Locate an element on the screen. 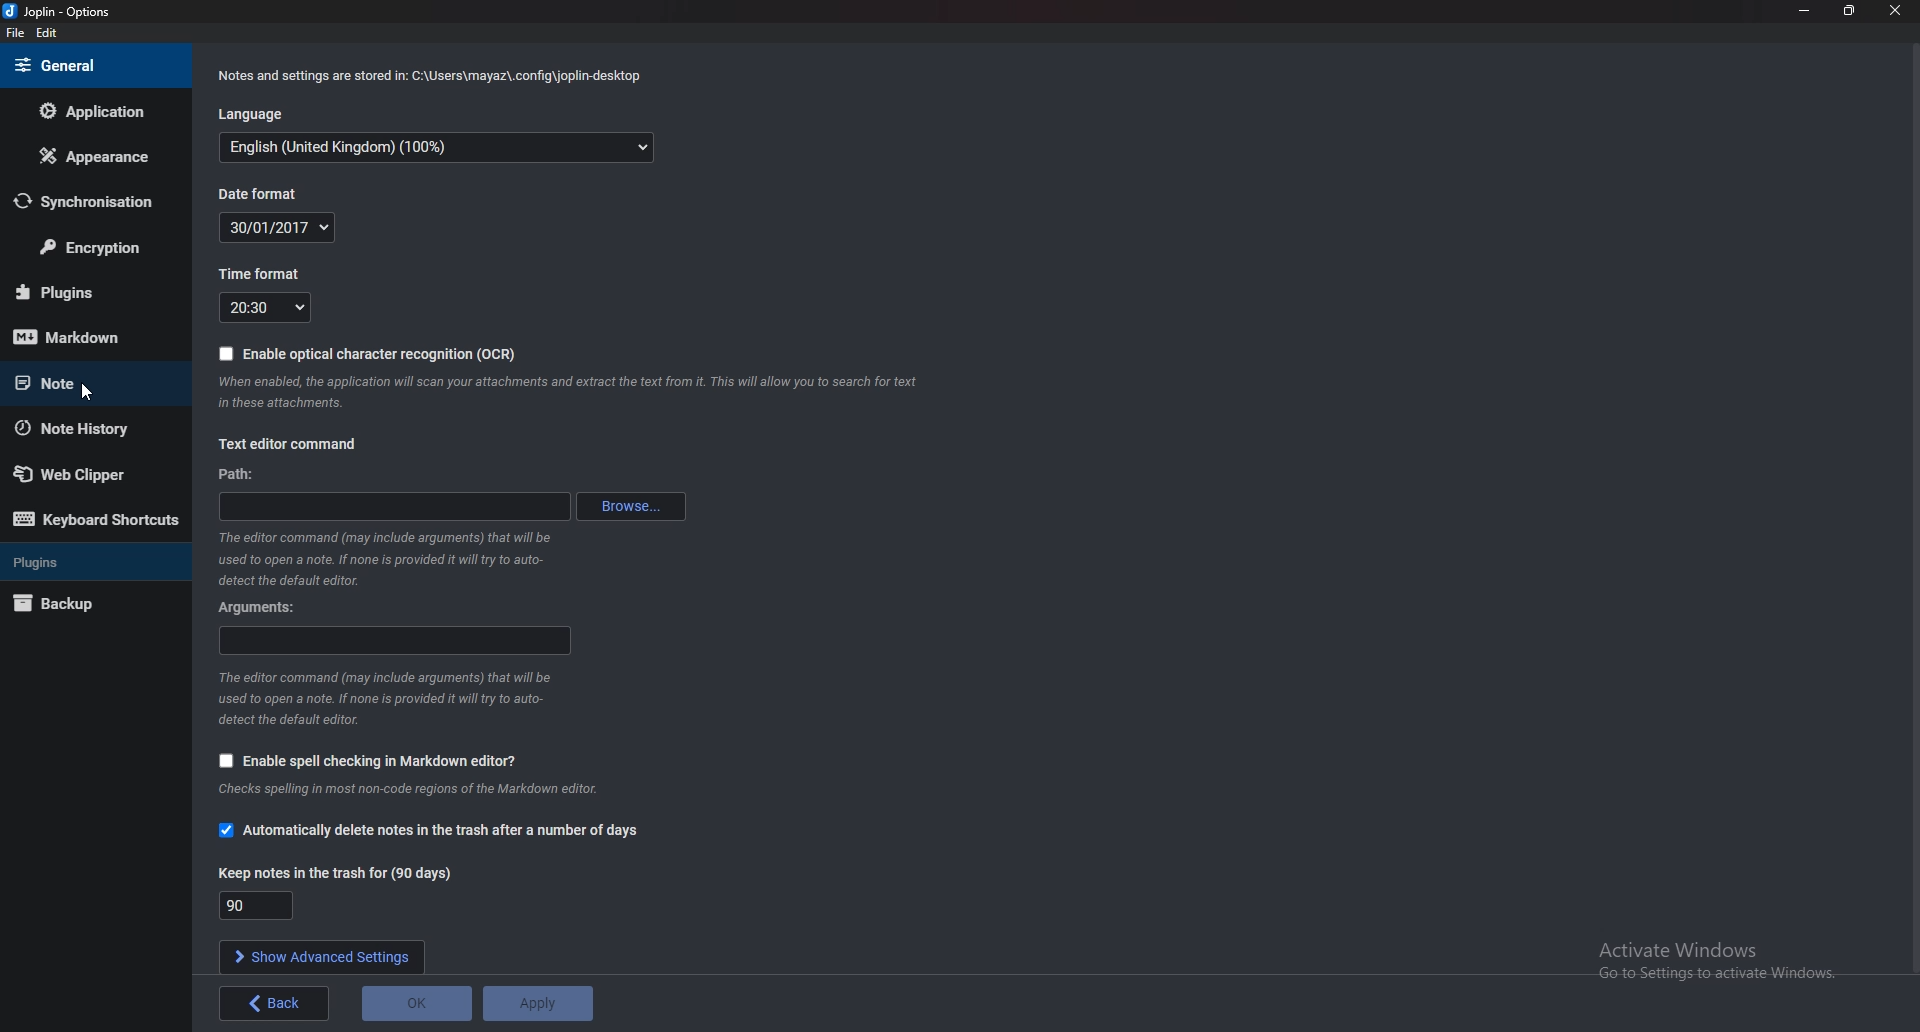 The height and width of the screenshot is (1032, 1920). joplin is located at coordinates (60, 13).